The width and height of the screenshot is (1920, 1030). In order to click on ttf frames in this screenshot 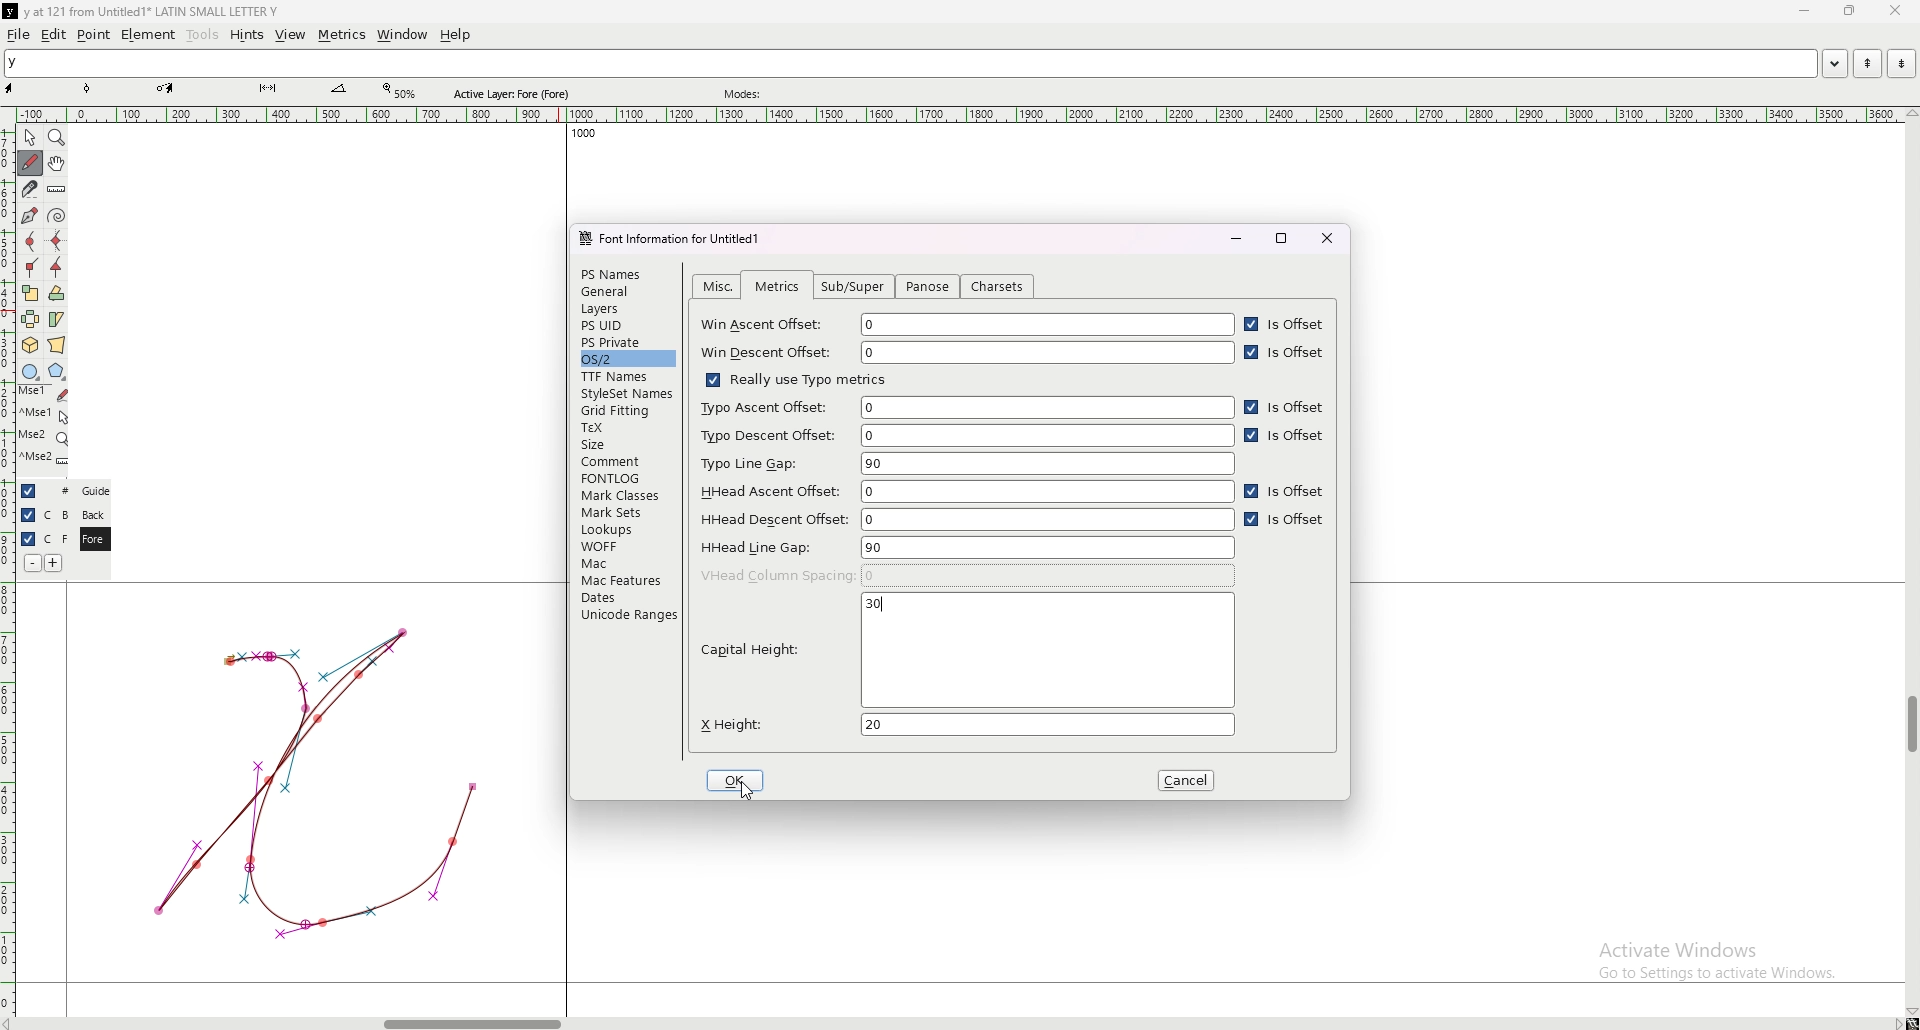, I will do `click(625, 376)`.